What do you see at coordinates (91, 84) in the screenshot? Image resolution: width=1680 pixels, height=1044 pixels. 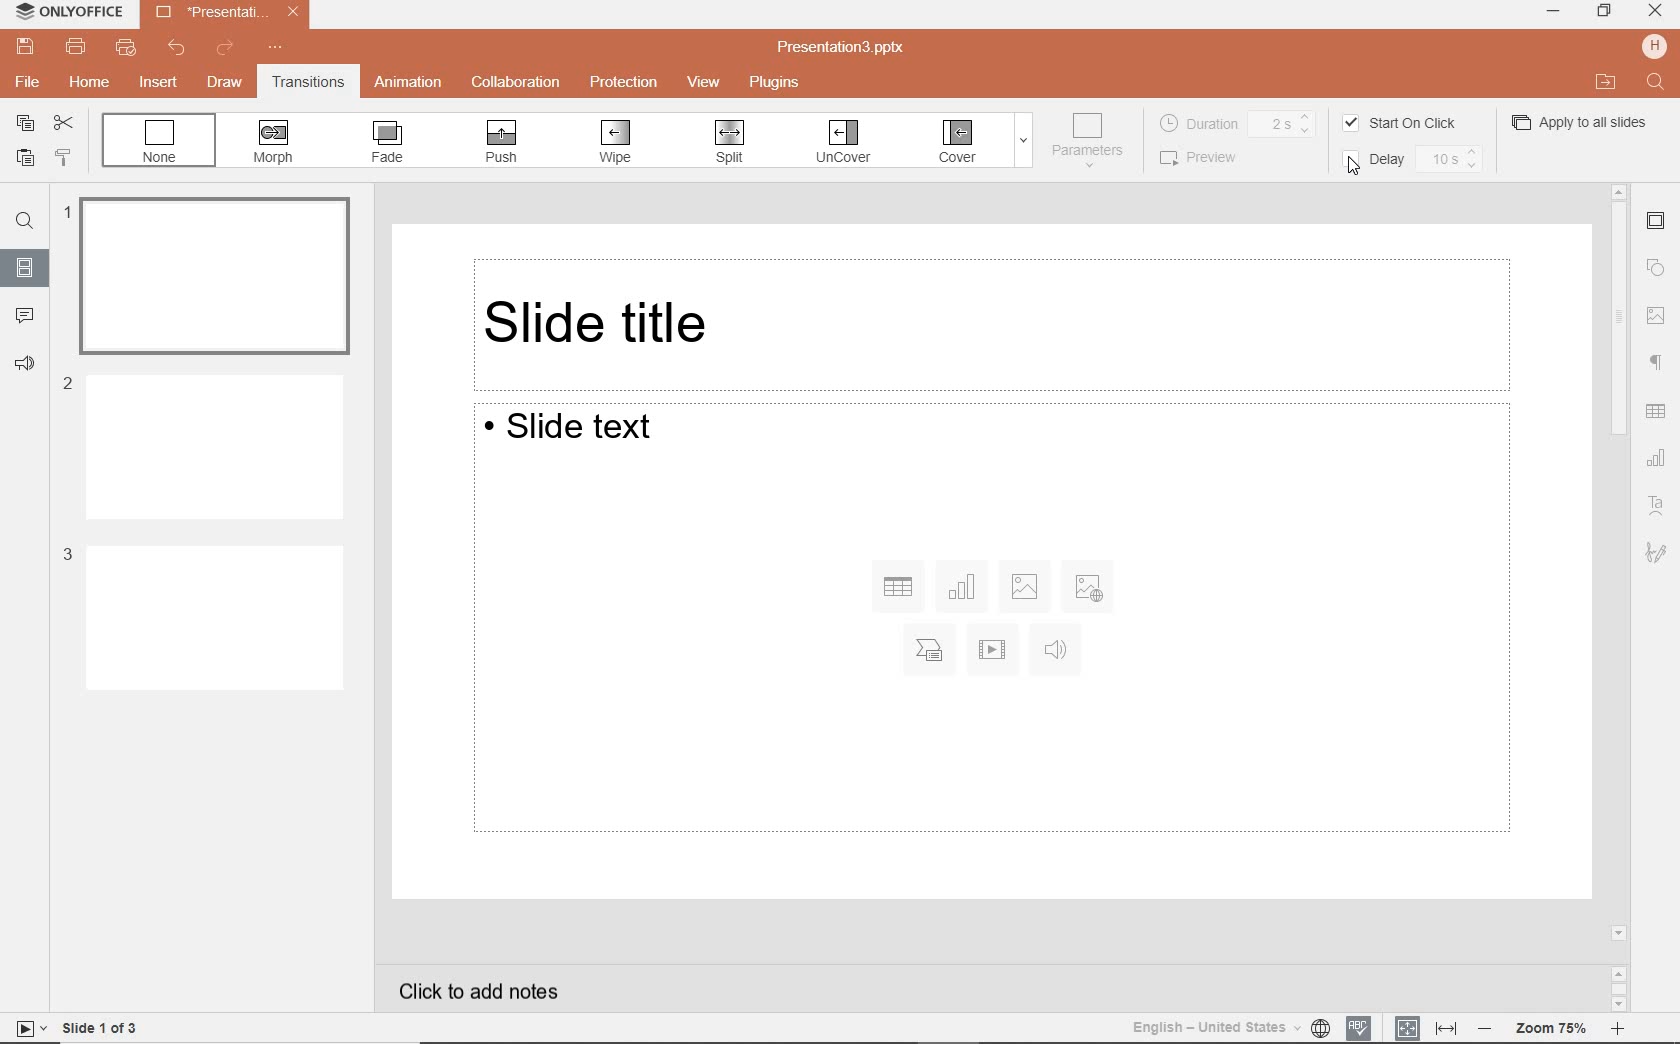 I see `home` at bounding box center [91, 84].